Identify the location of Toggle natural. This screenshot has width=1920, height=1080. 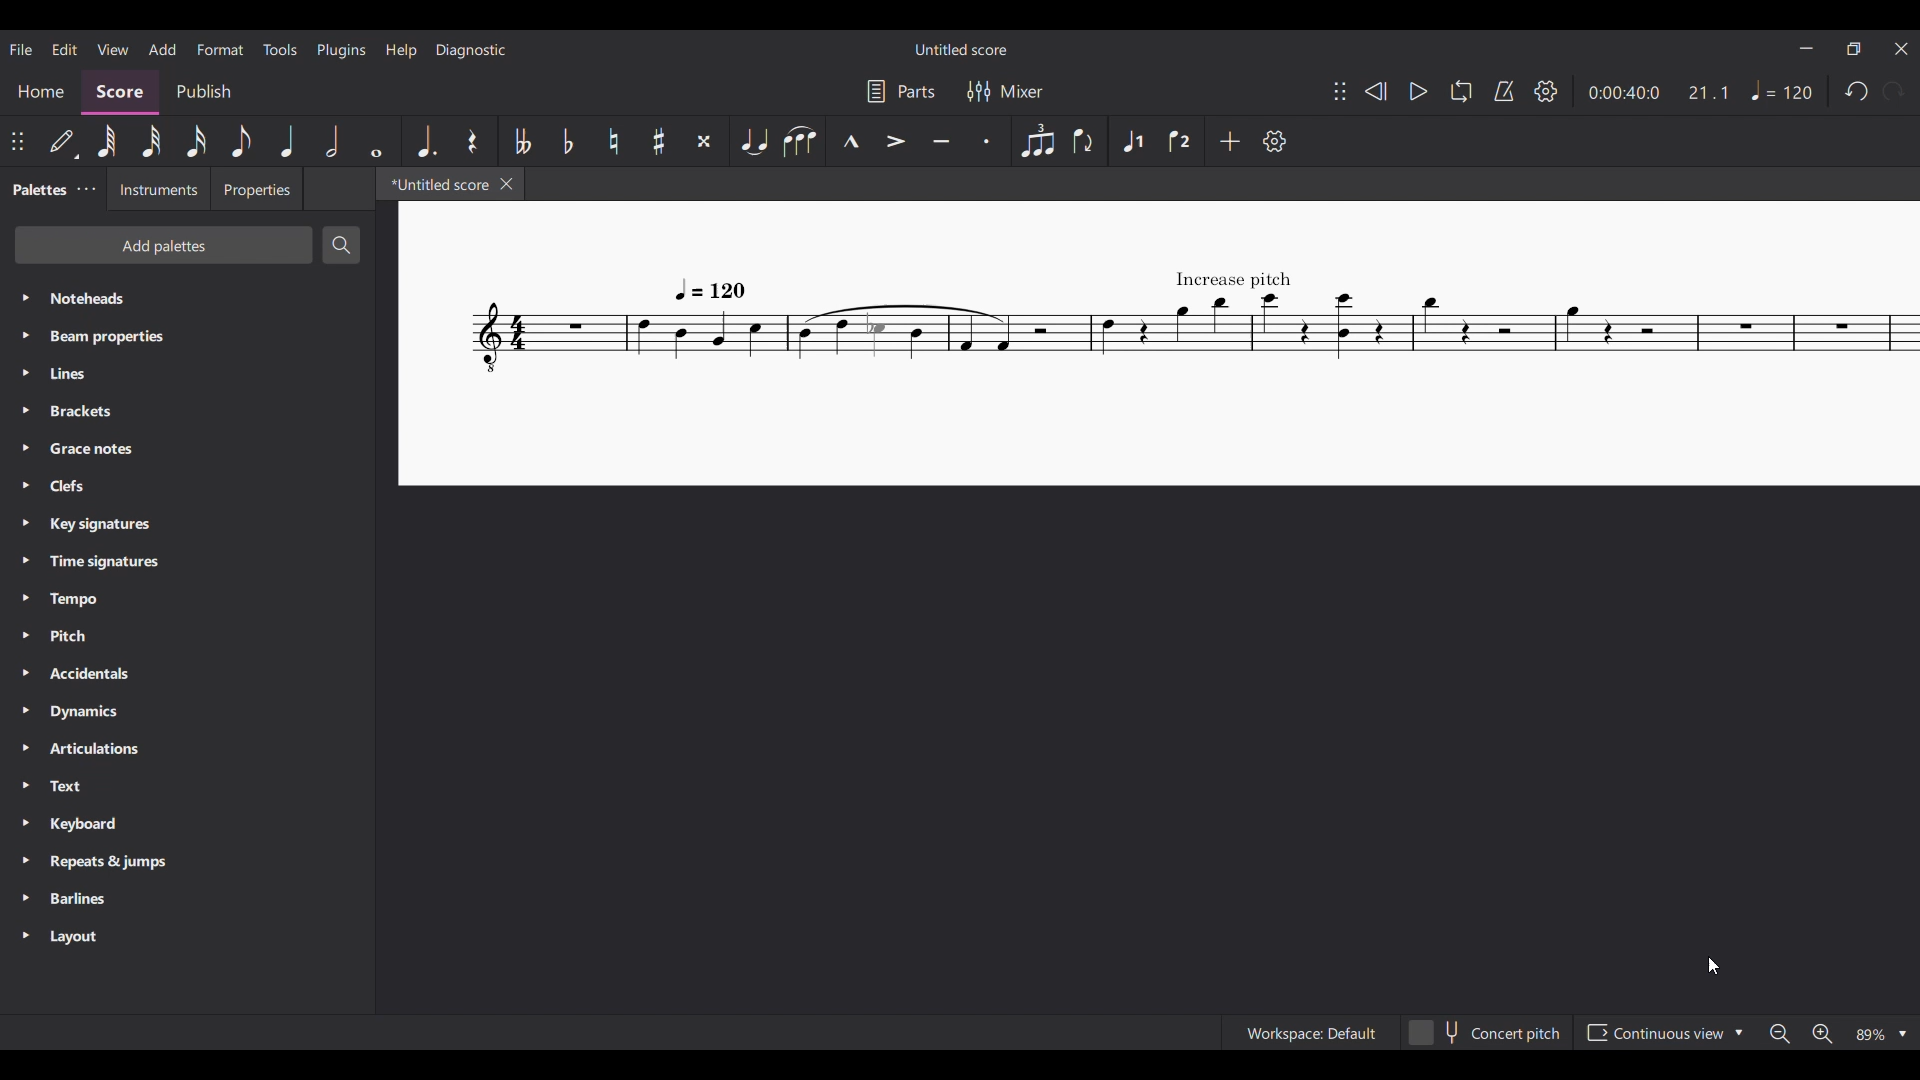
(613, 141).